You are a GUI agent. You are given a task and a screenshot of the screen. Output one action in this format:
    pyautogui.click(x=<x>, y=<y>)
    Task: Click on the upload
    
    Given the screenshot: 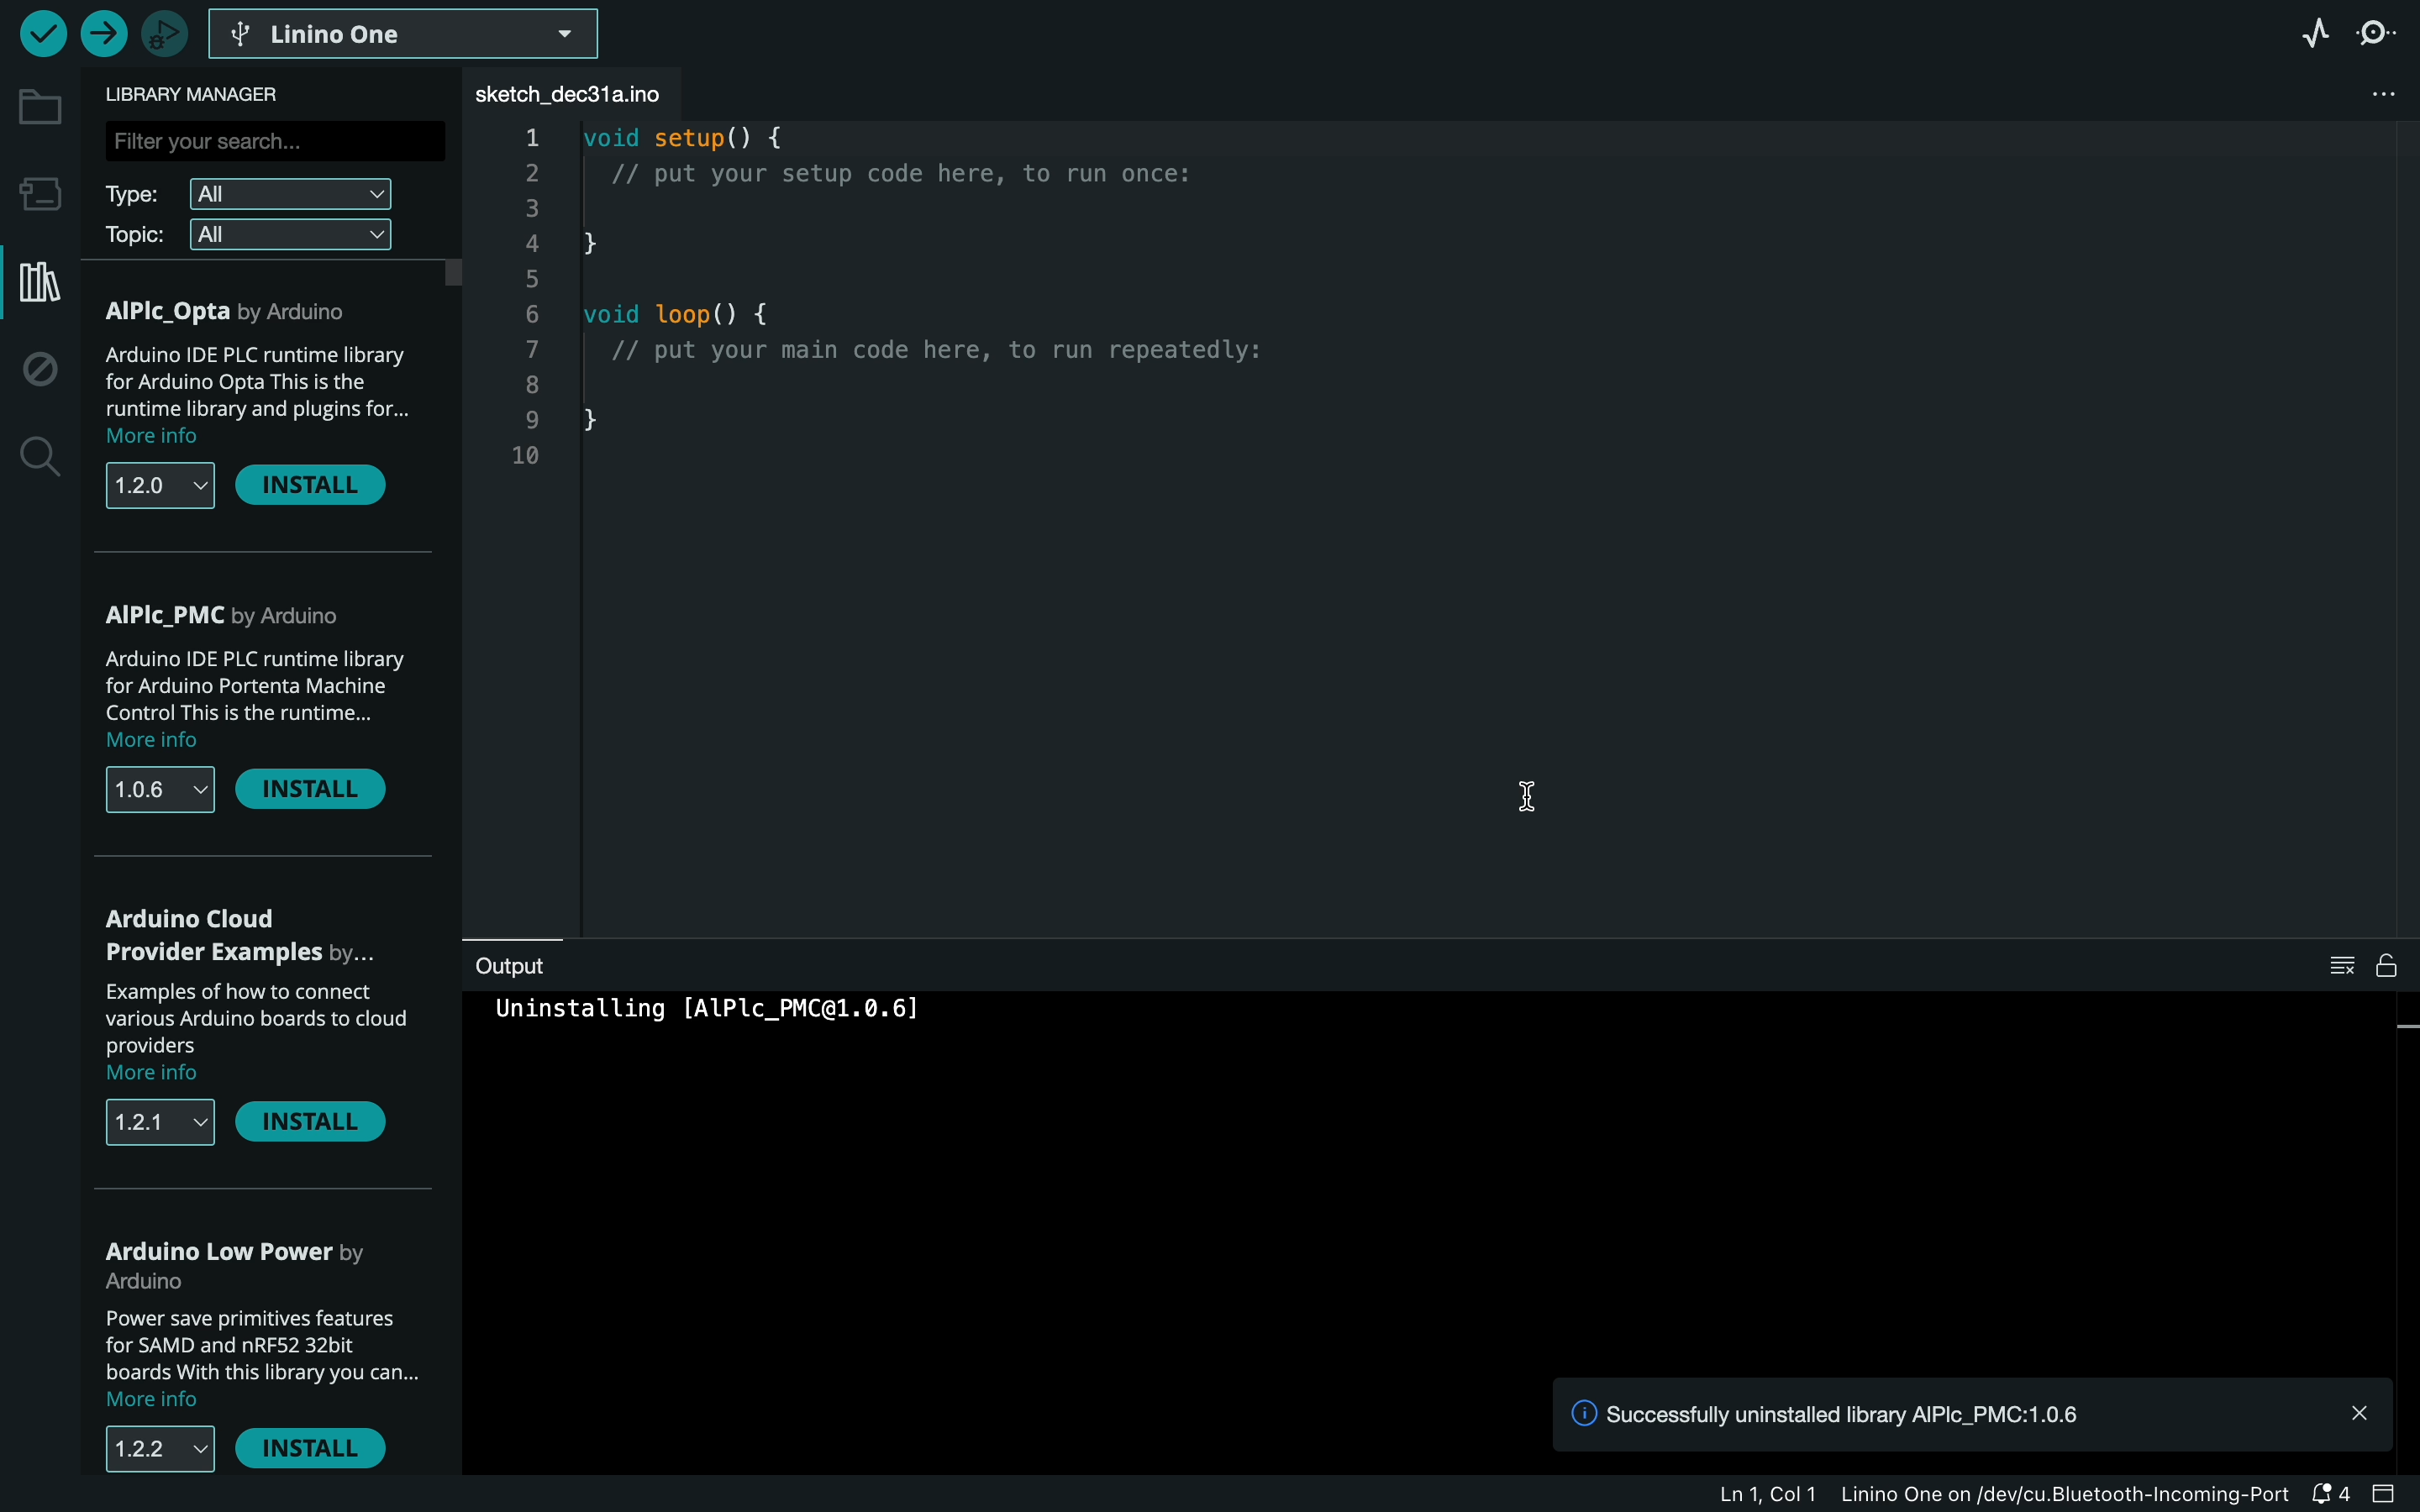 What is the action you would take?
    pyautogui.click(x=105, y=33)
    